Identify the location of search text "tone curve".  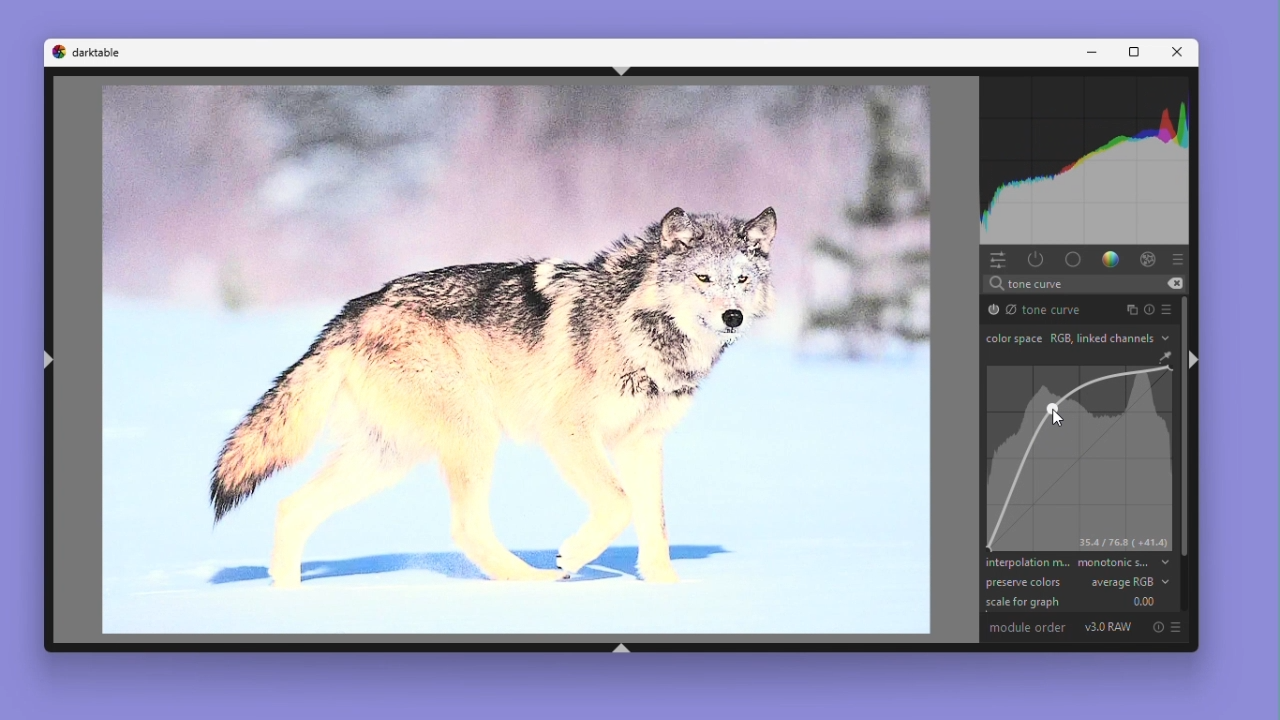
(1082, 284).